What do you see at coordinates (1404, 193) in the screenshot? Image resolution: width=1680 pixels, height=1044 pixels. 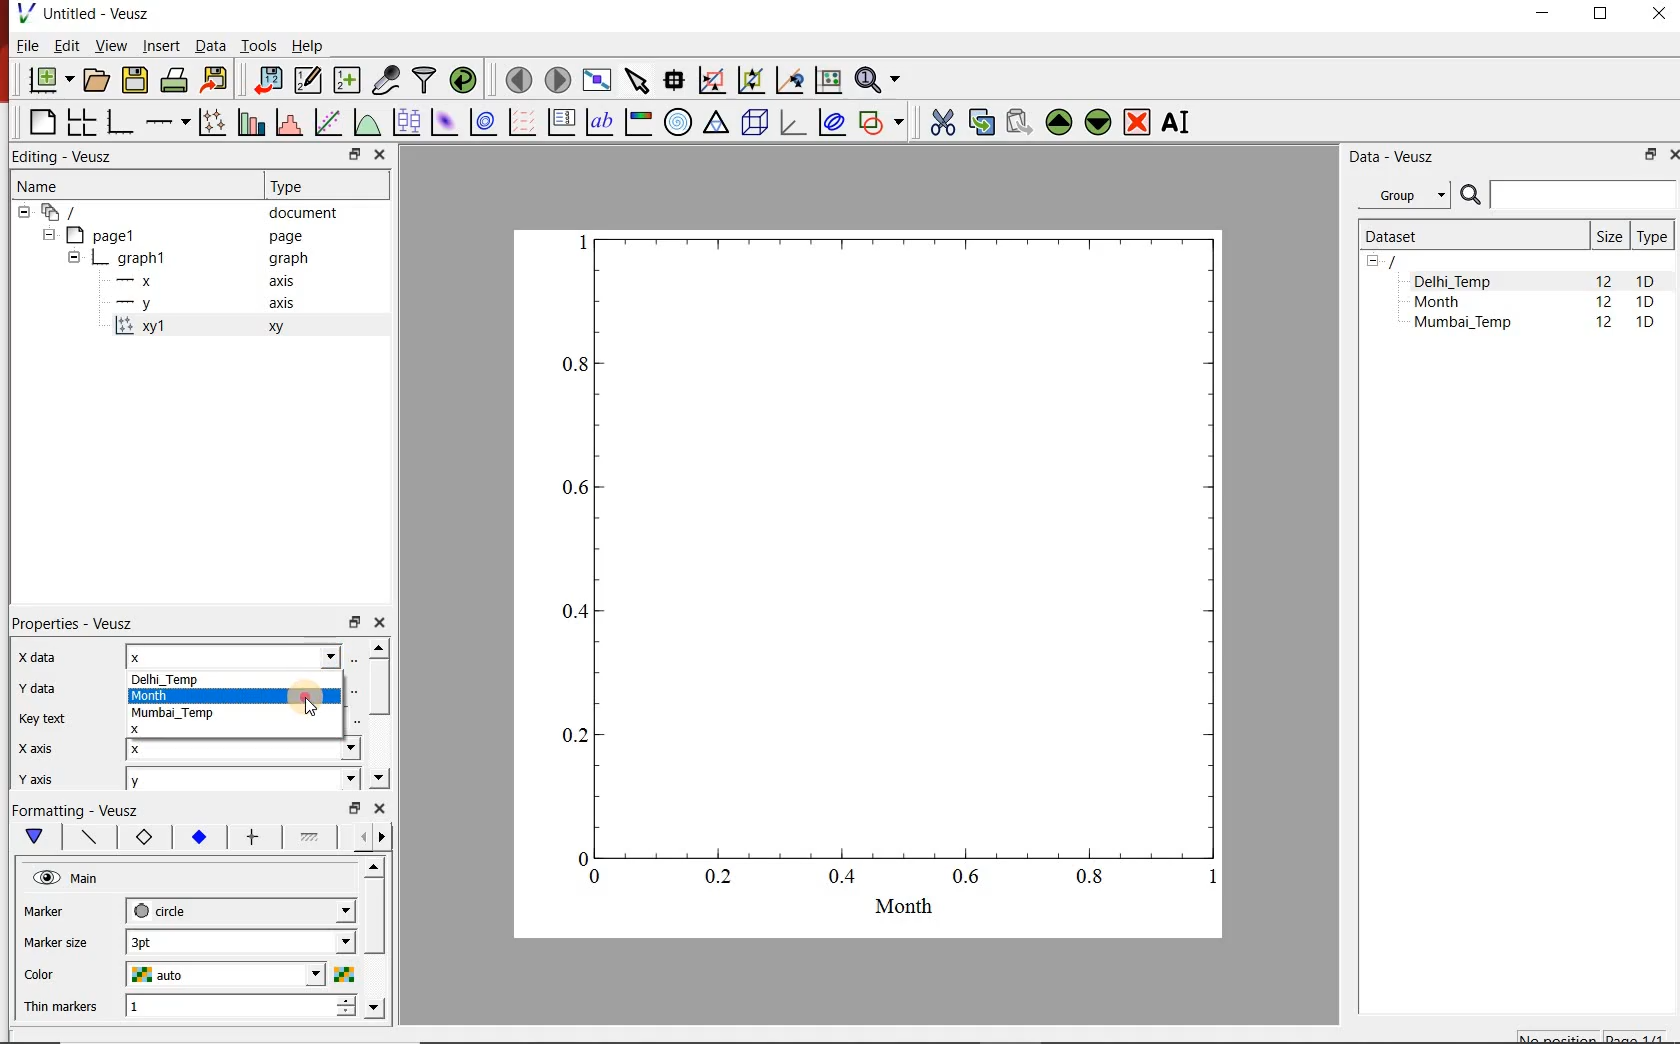 I see `Group` at bounding box center [1404, 193].